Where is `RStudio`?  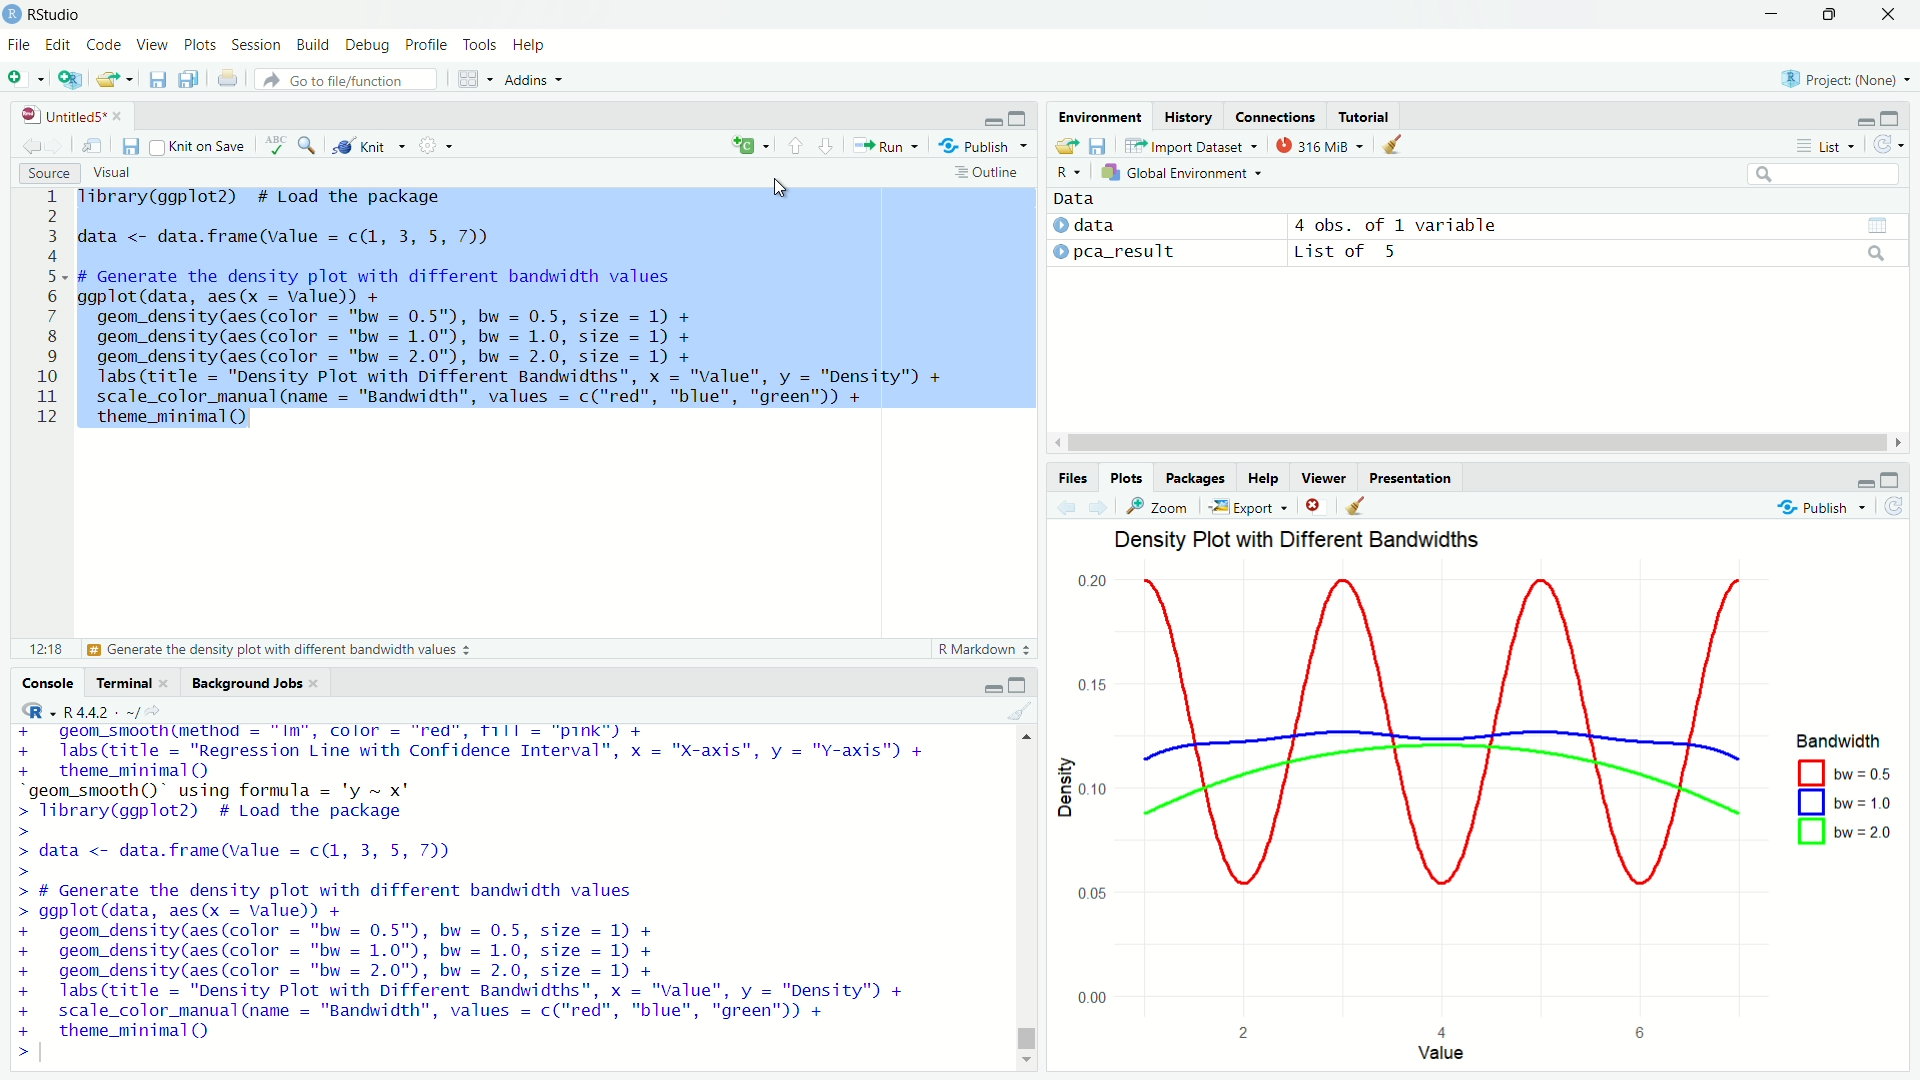 RStudio is located at coordinates (42, 14).